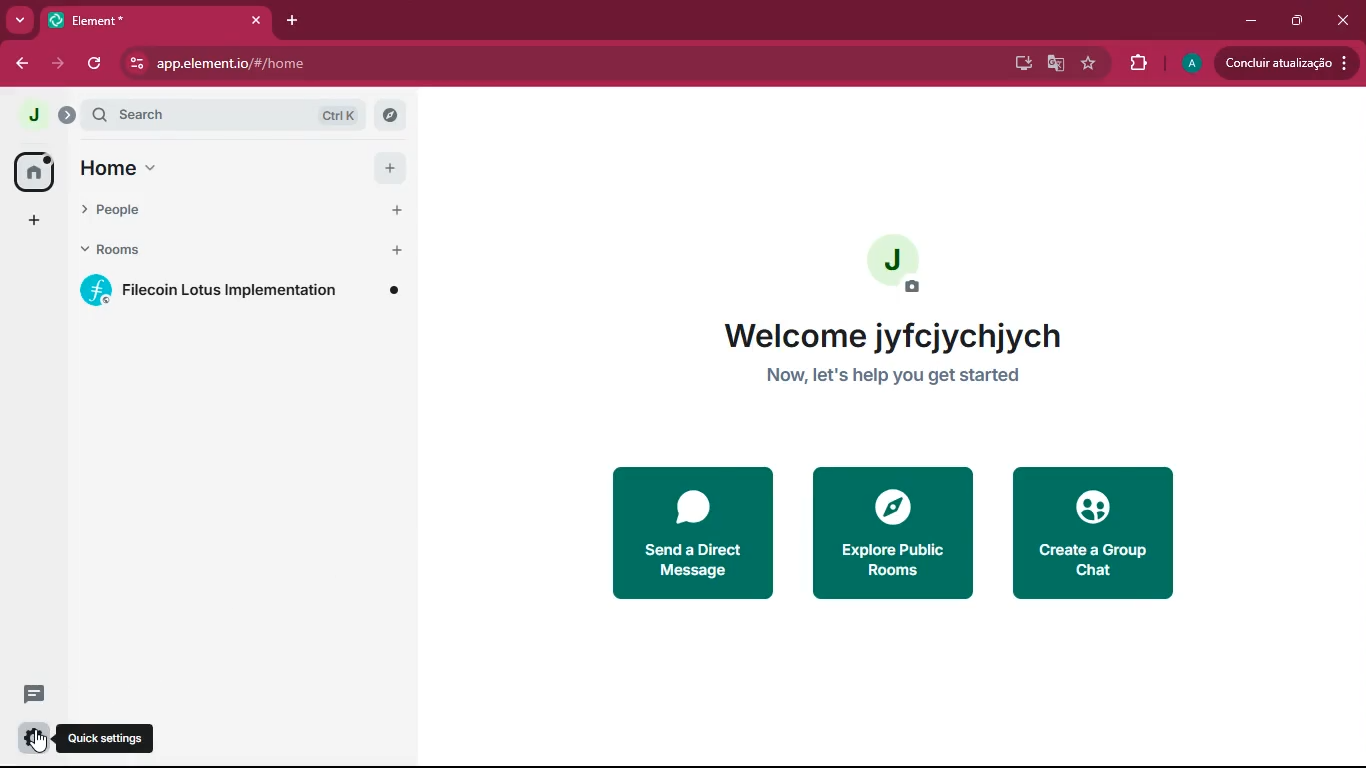  I want to click on Welcome jyfcjychjych, so click(902, 336).